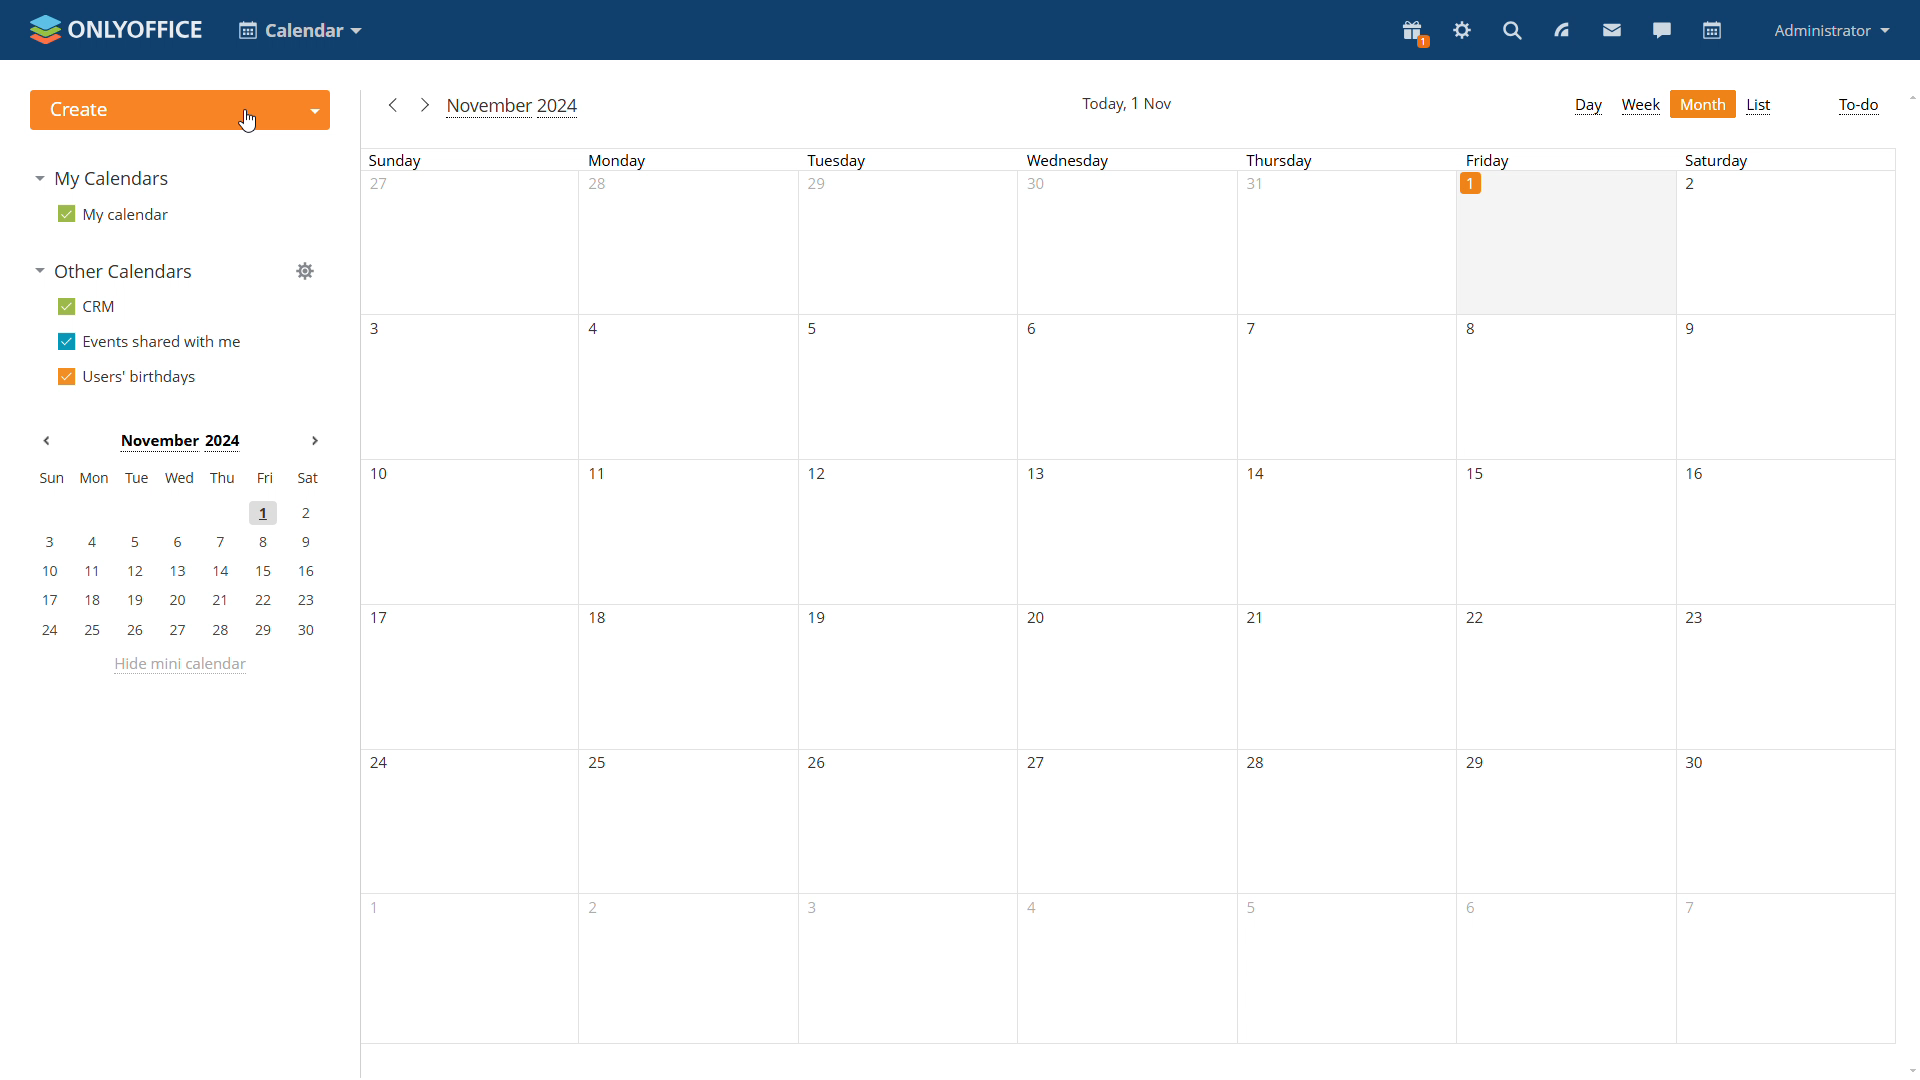 This screenshot has height=1080, width=1920. Describe the element at coordinates (1858, 106) in the screenshot. I see `to-do` at that location.